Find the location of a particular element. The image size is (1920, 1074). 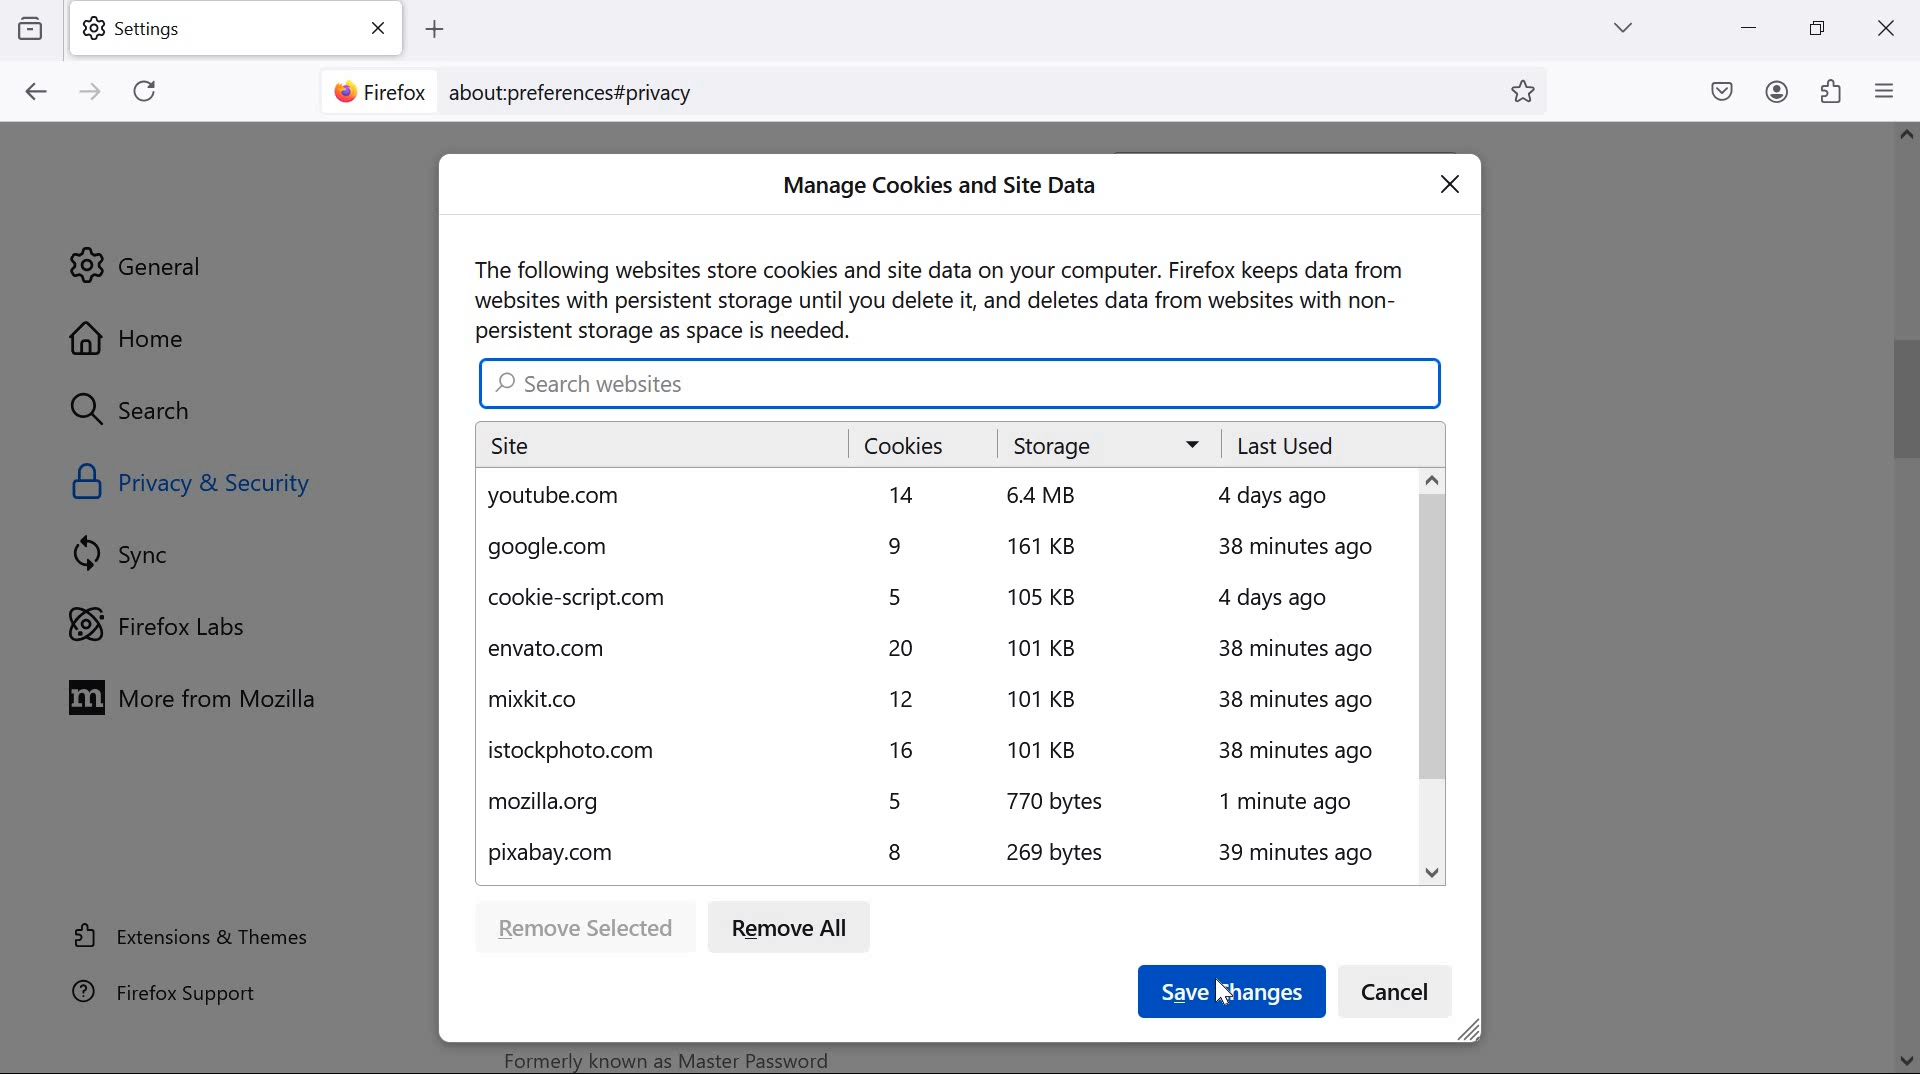

minimize is located at coordinates (1750, 28).